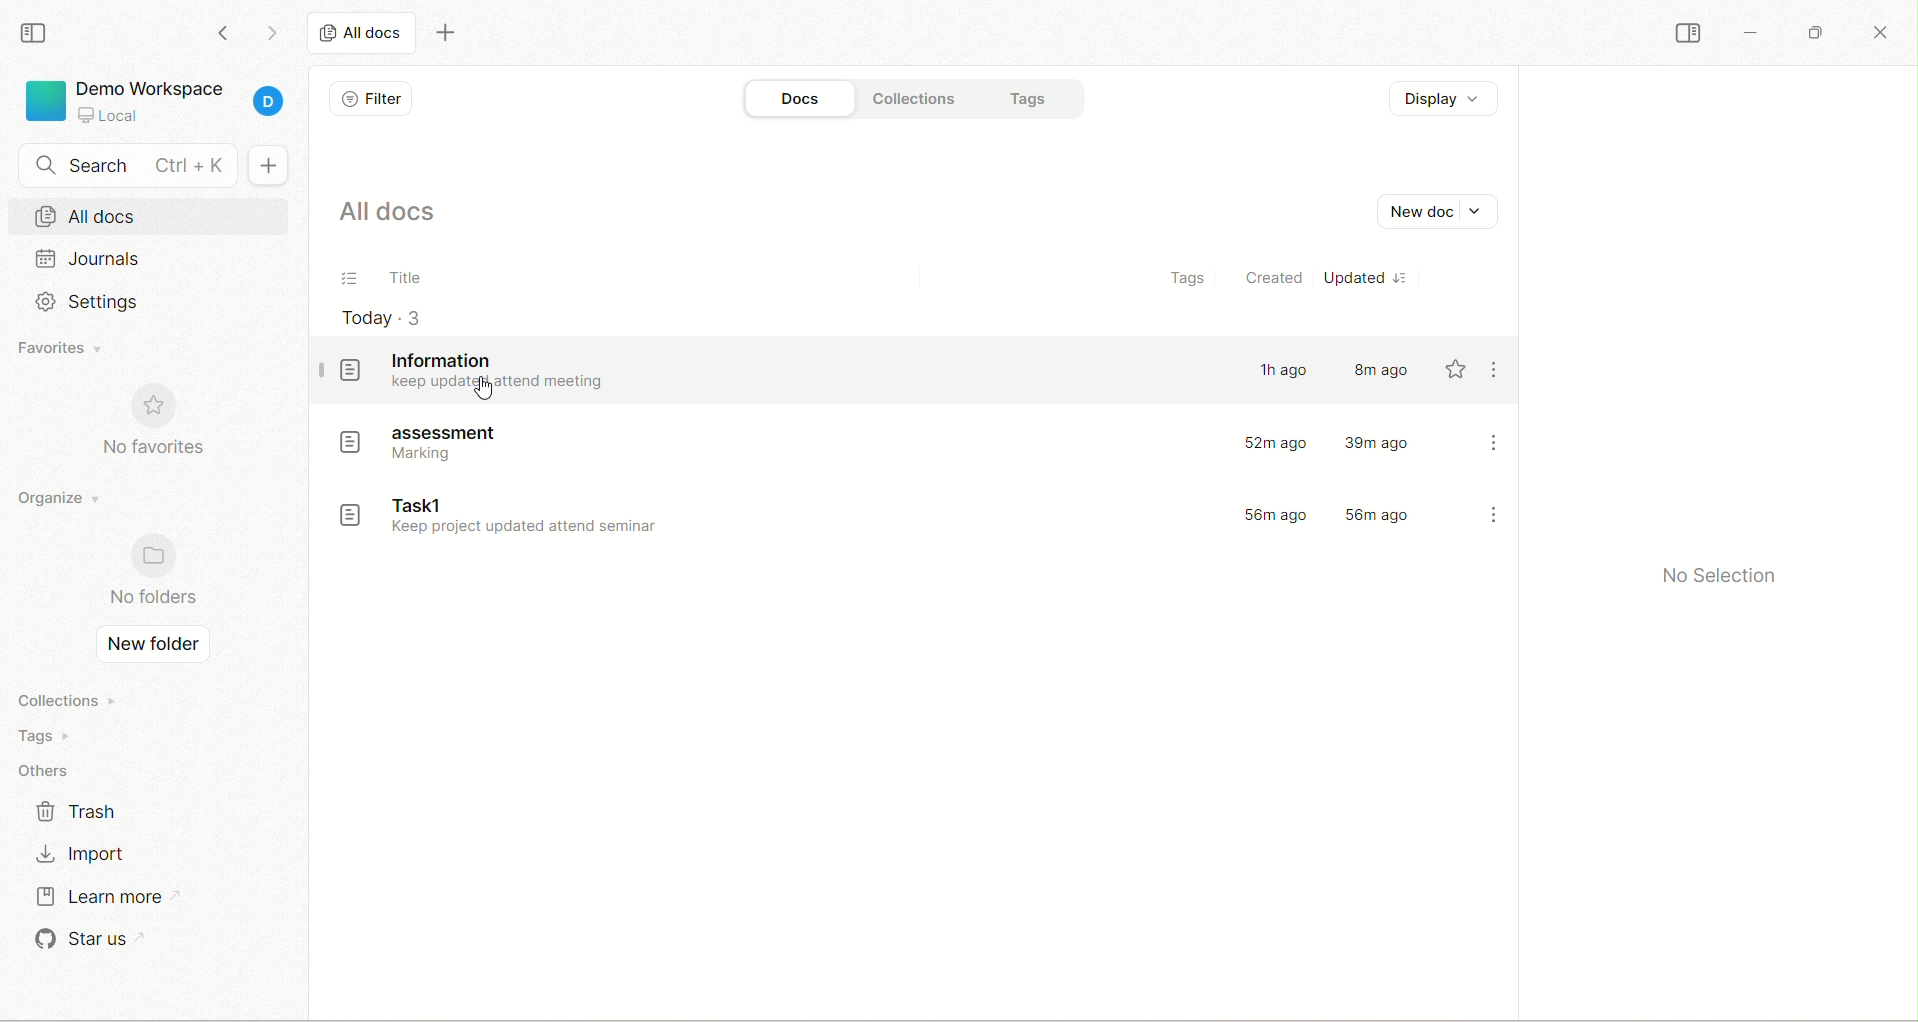  What do you see at coordinates (1280, 515) in the screenshot?
I see `56m ago` at bounding box center [1280, 515].